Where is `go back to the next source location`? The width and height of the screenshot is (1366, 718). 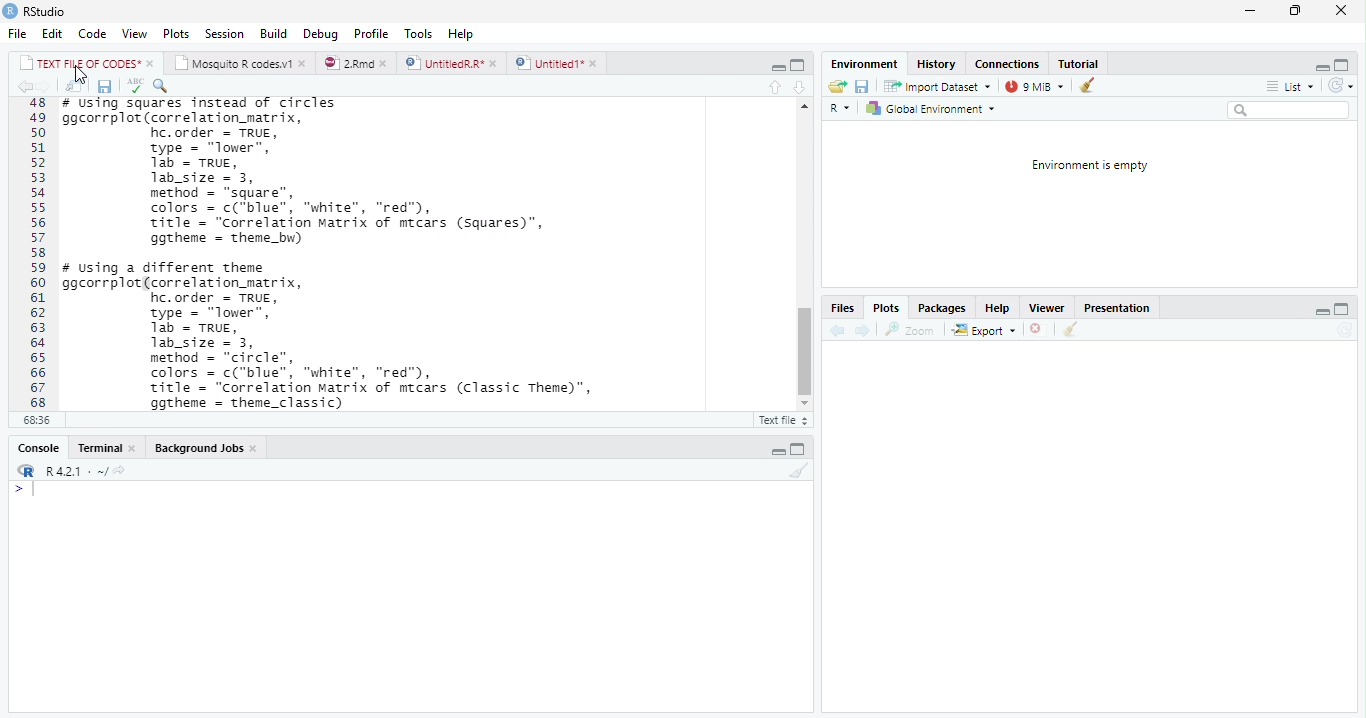 go back to the next source location is located at coordinates (50, 87).